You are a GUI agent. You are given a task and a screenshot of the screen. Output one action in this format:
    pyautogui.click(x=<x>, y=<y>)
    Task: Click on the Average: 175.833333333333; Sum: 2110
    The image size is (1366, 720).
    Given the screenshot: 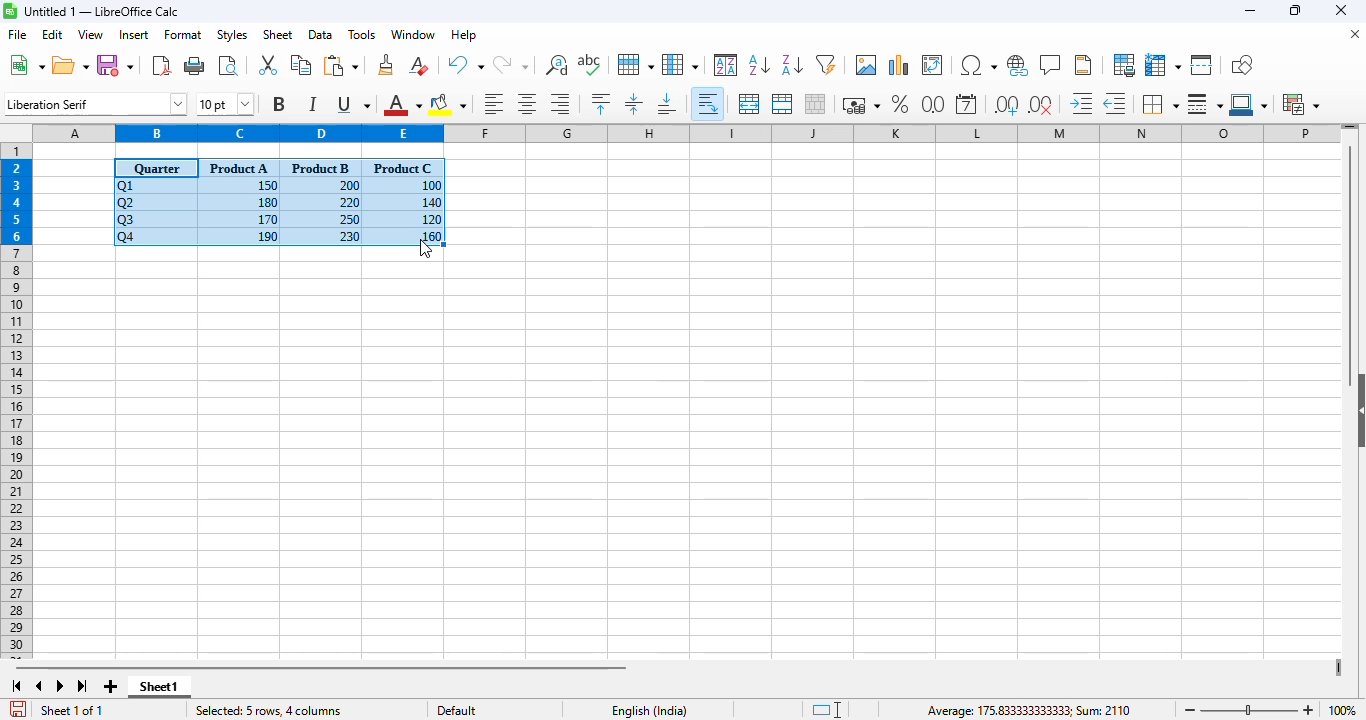 What is the action you would take?
    pyautogui.click(x=966, y=710)
    